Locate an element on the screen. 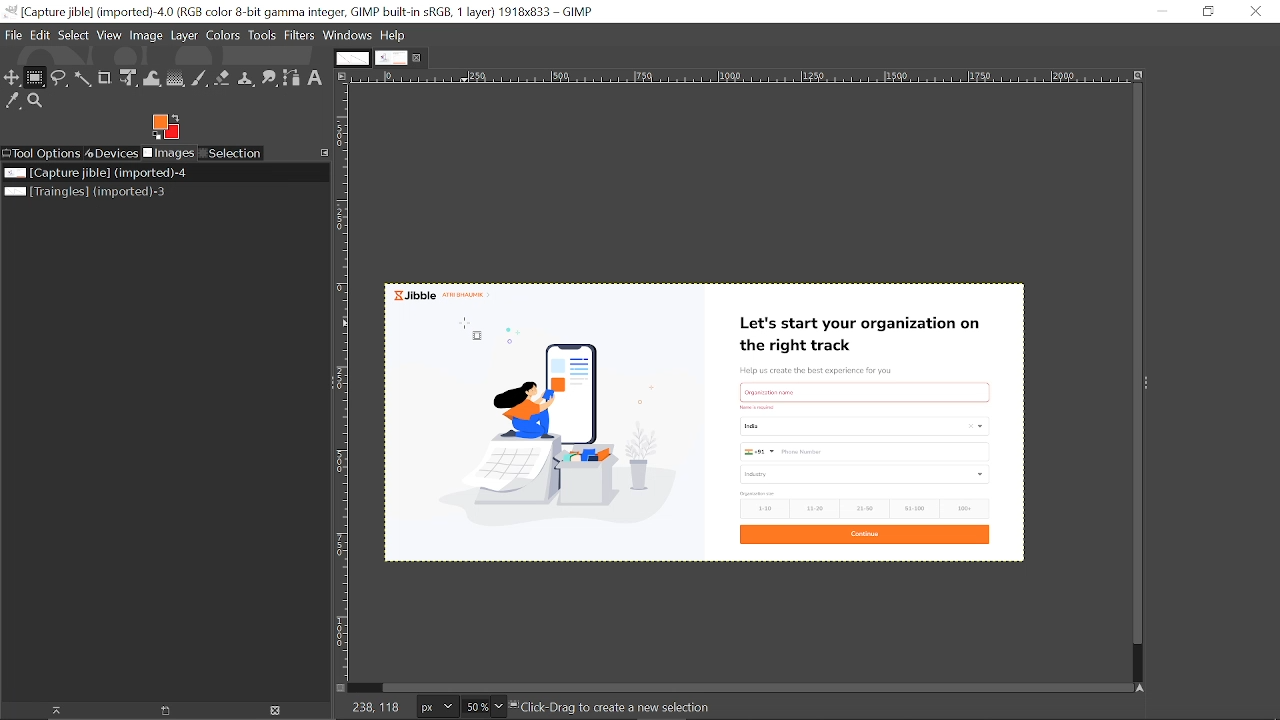 The image size is (1280, 720). 238, 118 is located at coordinates (379, 706).